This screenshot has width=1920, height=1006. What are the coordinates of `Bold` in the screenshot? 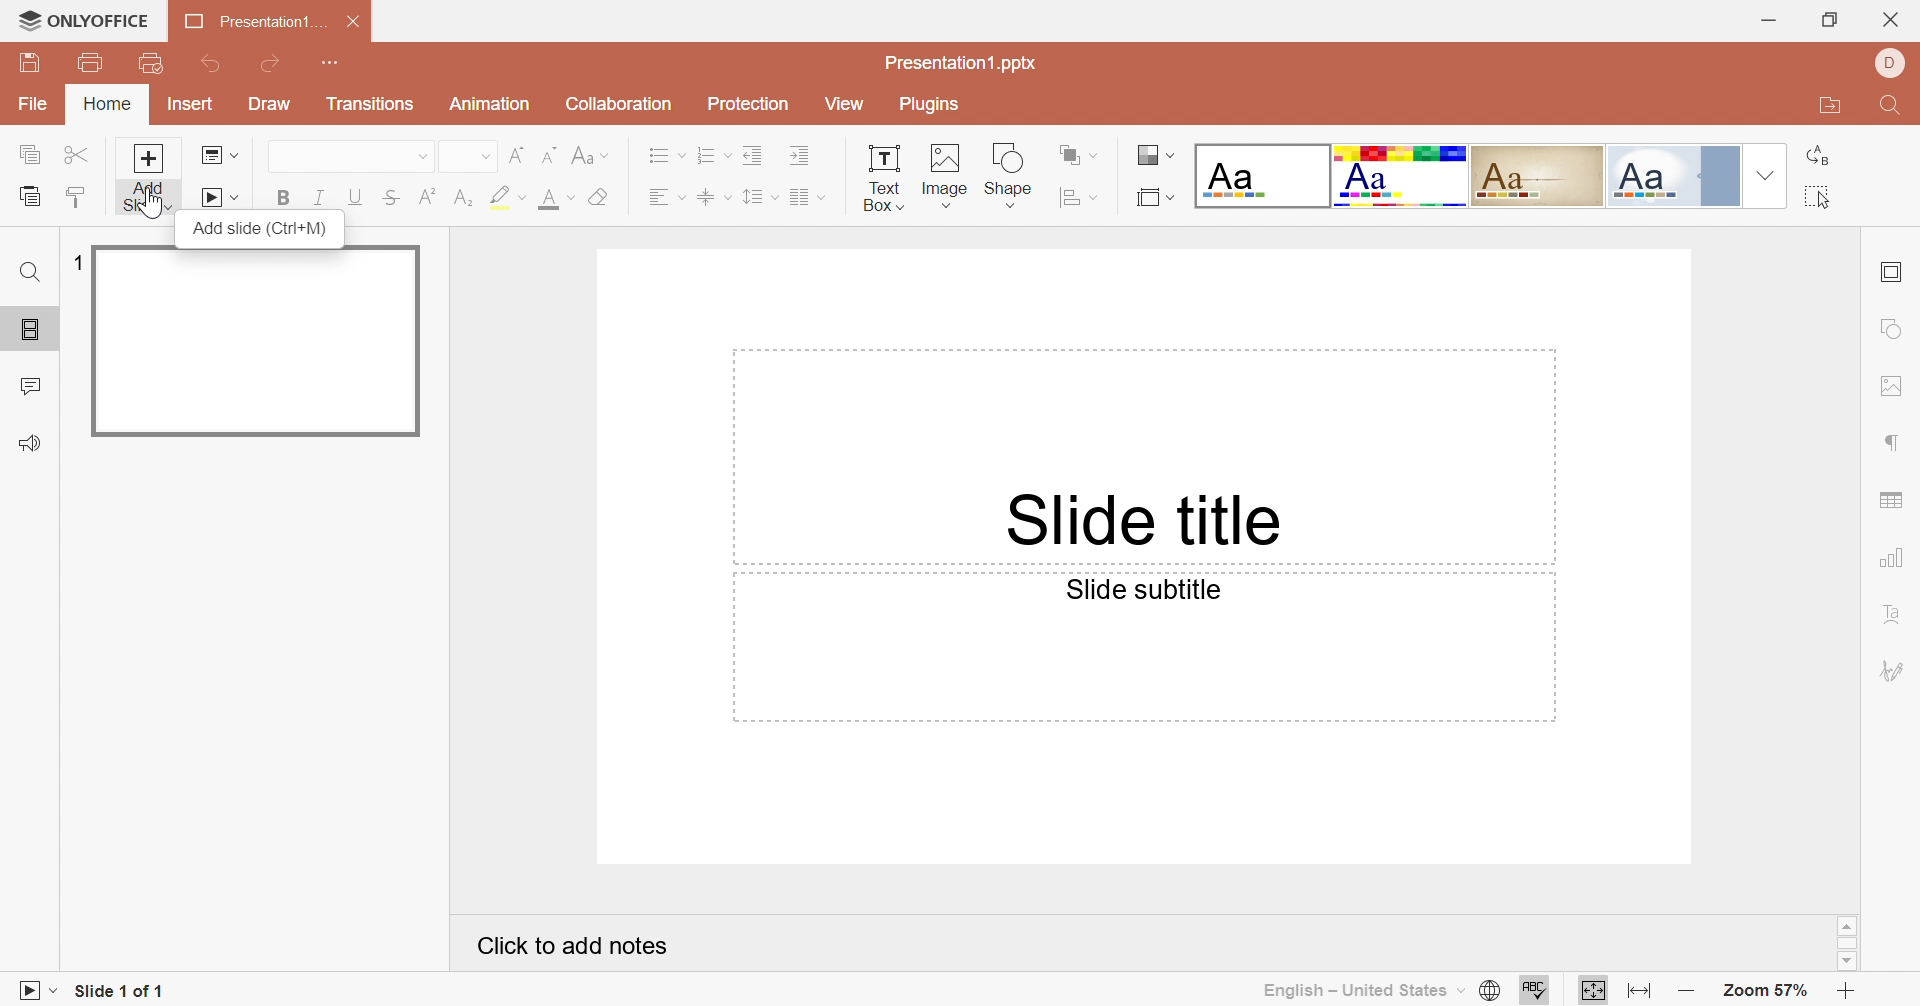 It's located at (286, 194).